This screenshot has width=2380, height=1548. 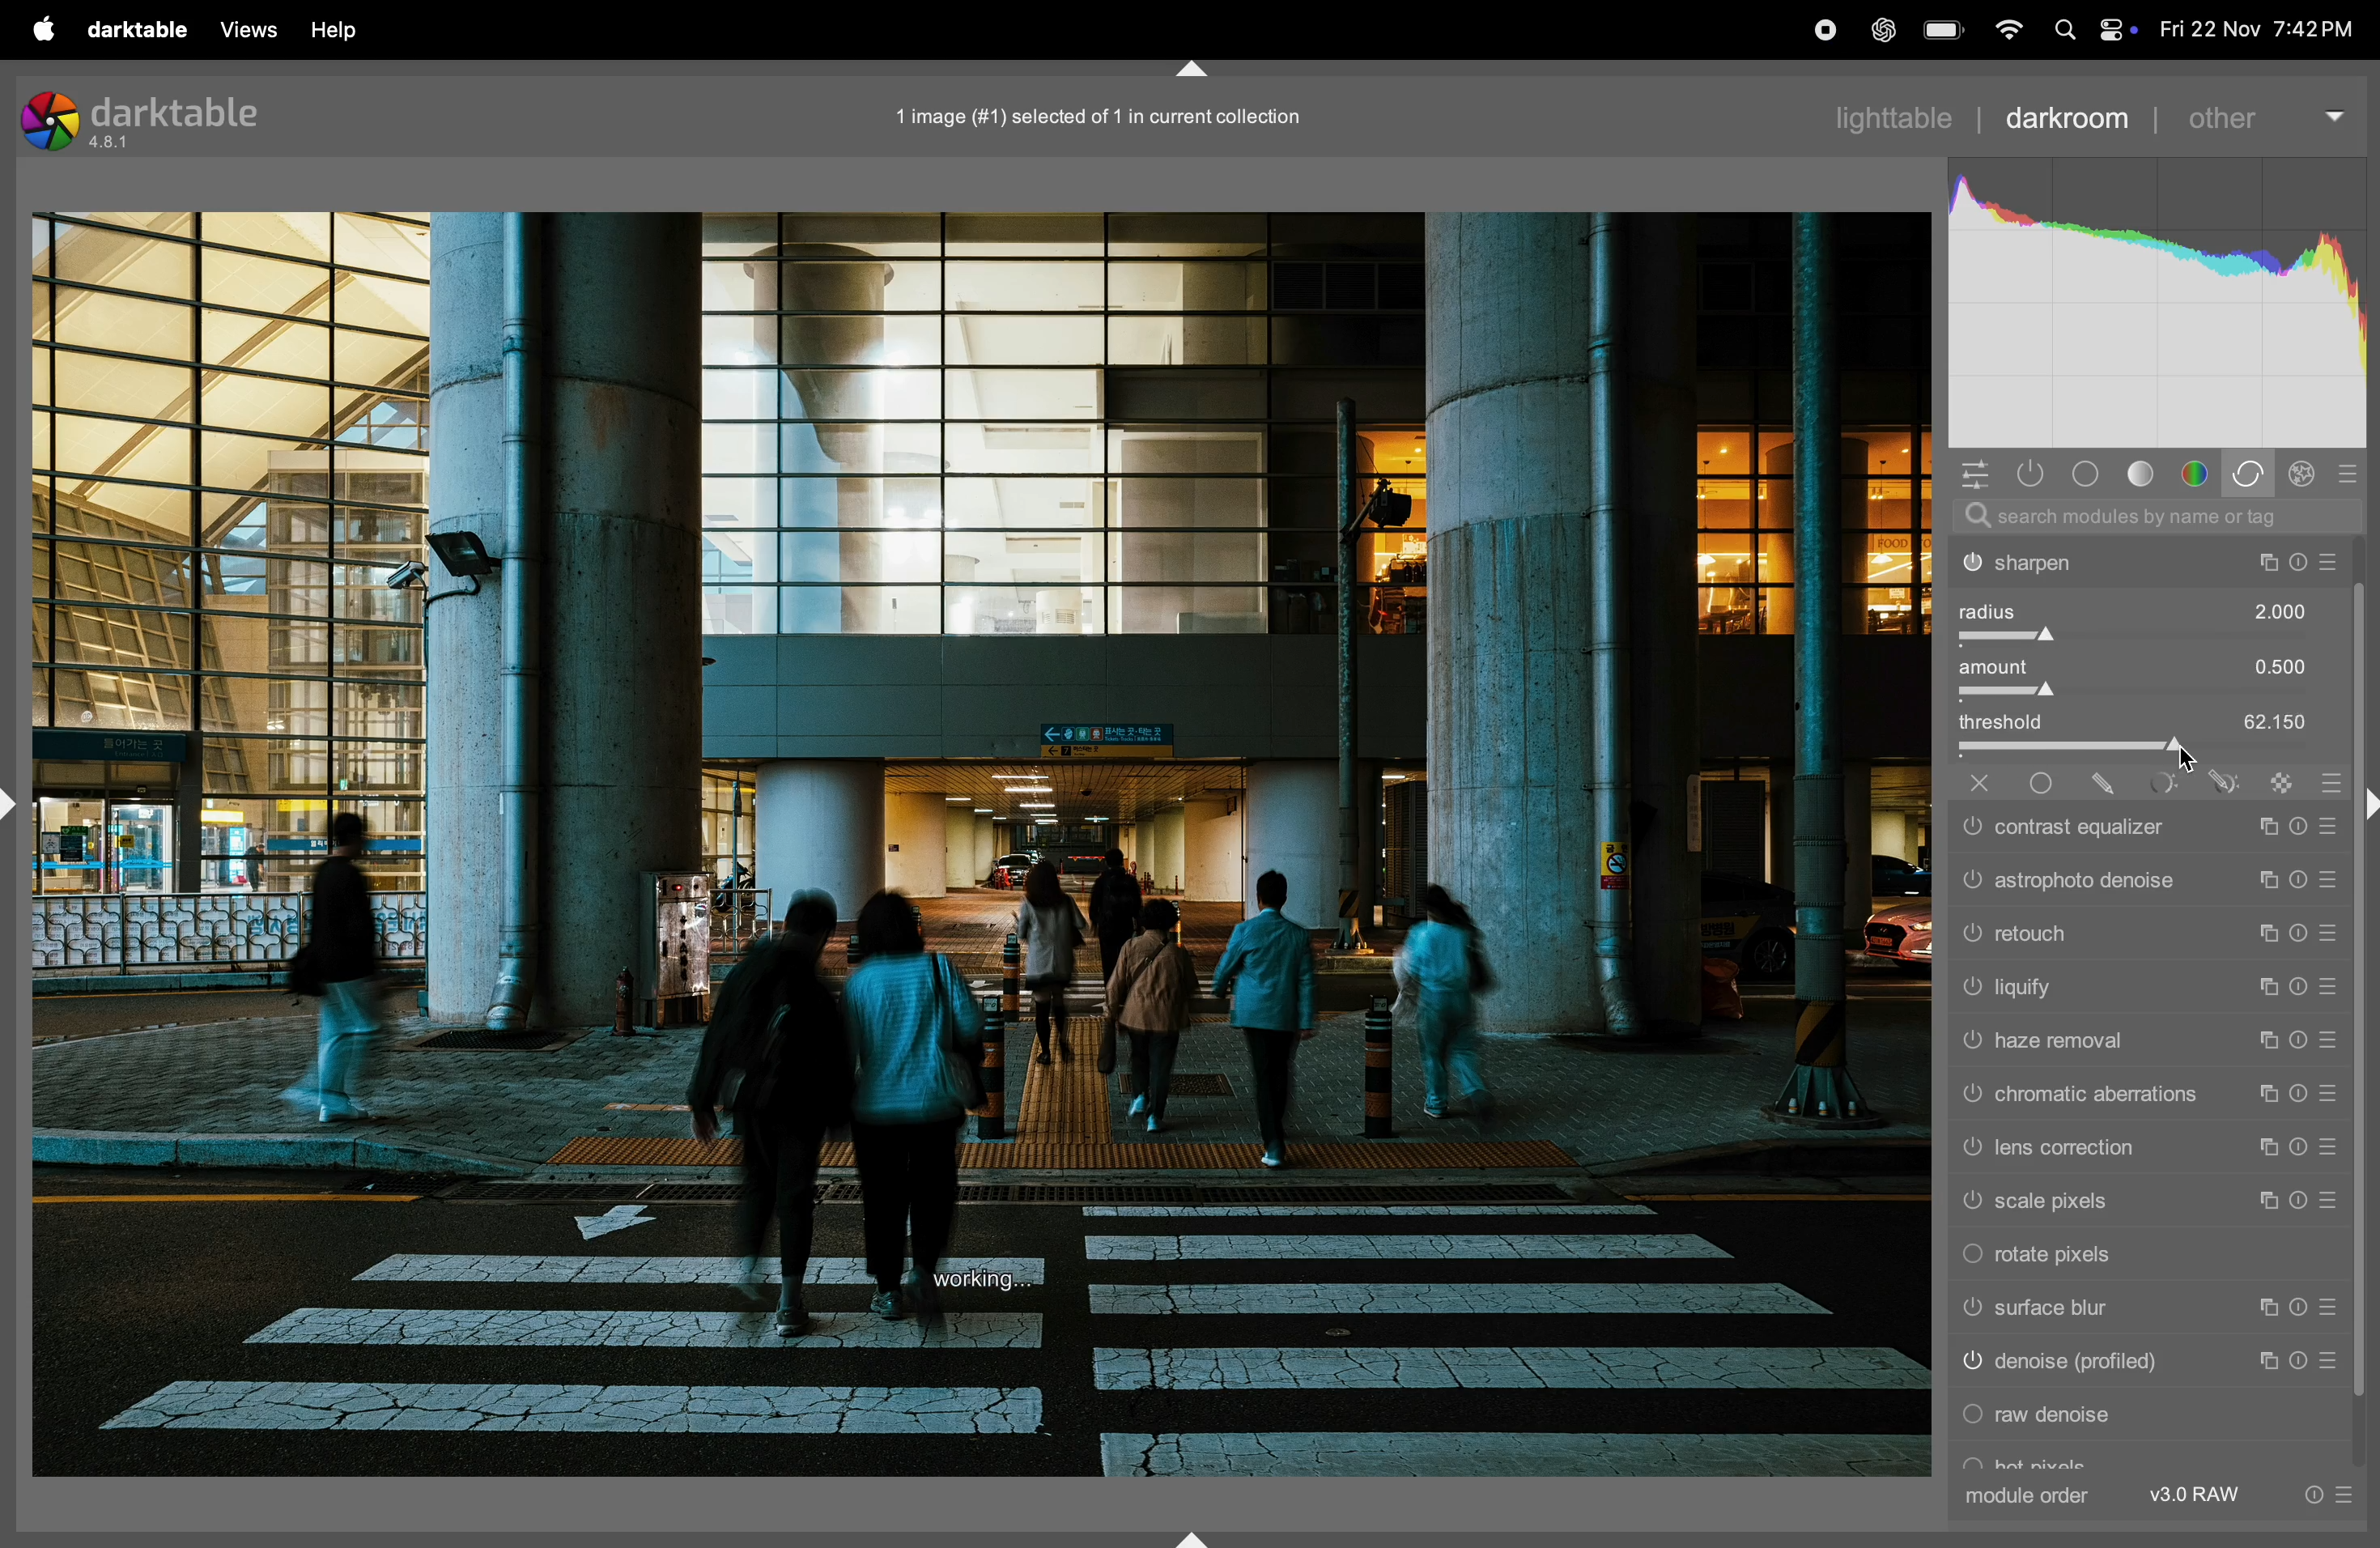 I want to click on threshold 62.150, so click(x=2150, y=729).